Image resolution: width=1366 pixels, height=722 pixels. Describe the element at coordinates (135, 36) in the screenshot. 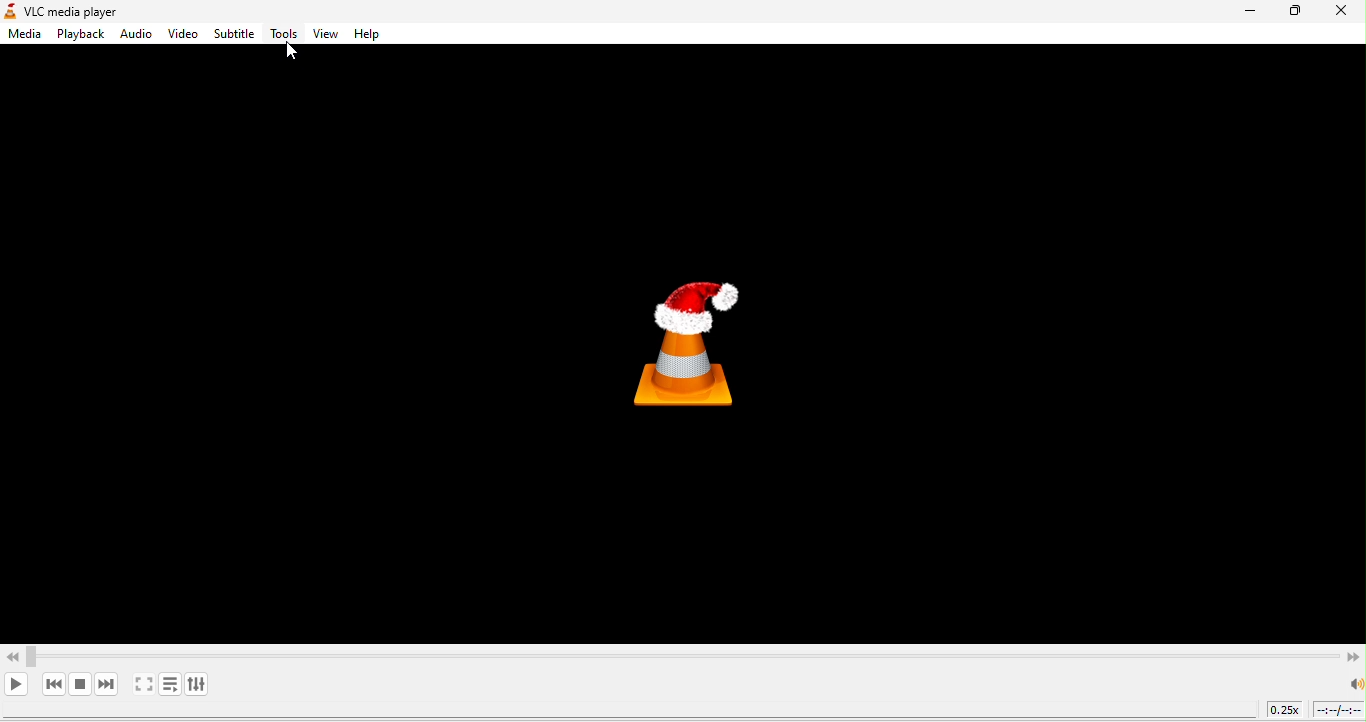

I see `audio` at that location.